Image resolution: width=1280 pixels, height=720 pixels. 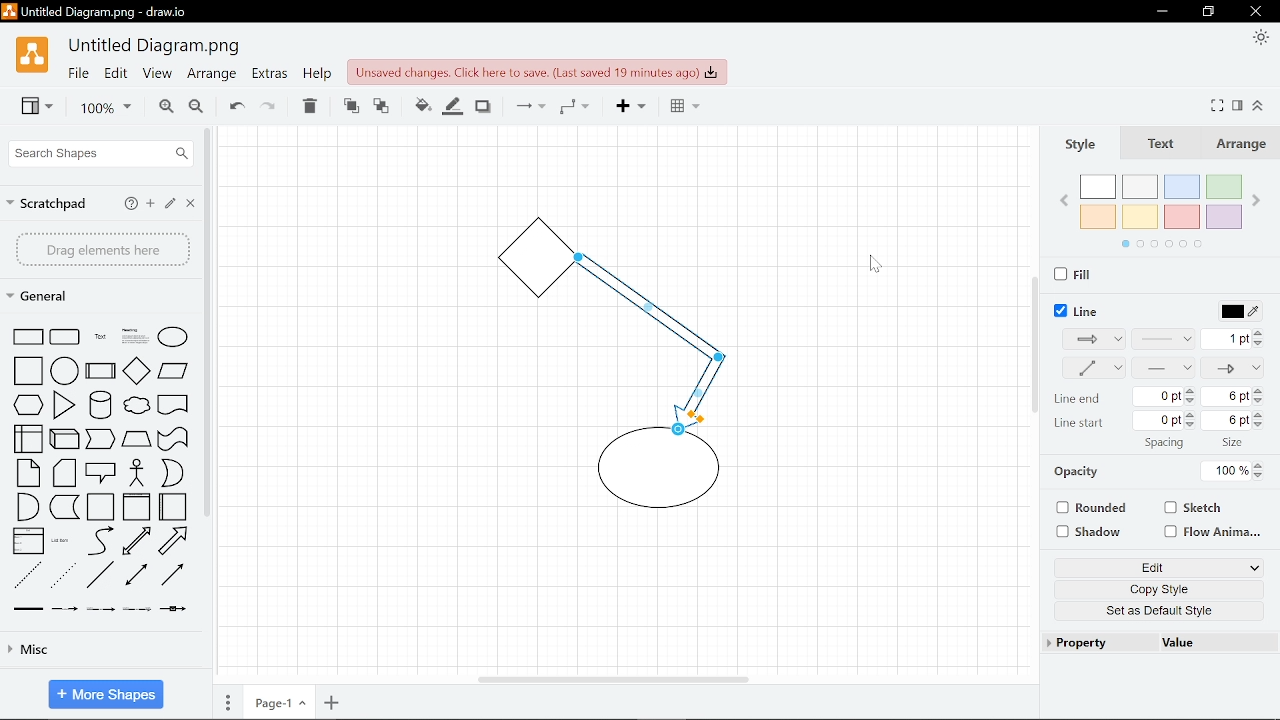 I want to click on shape, so click(x=140, y=474).